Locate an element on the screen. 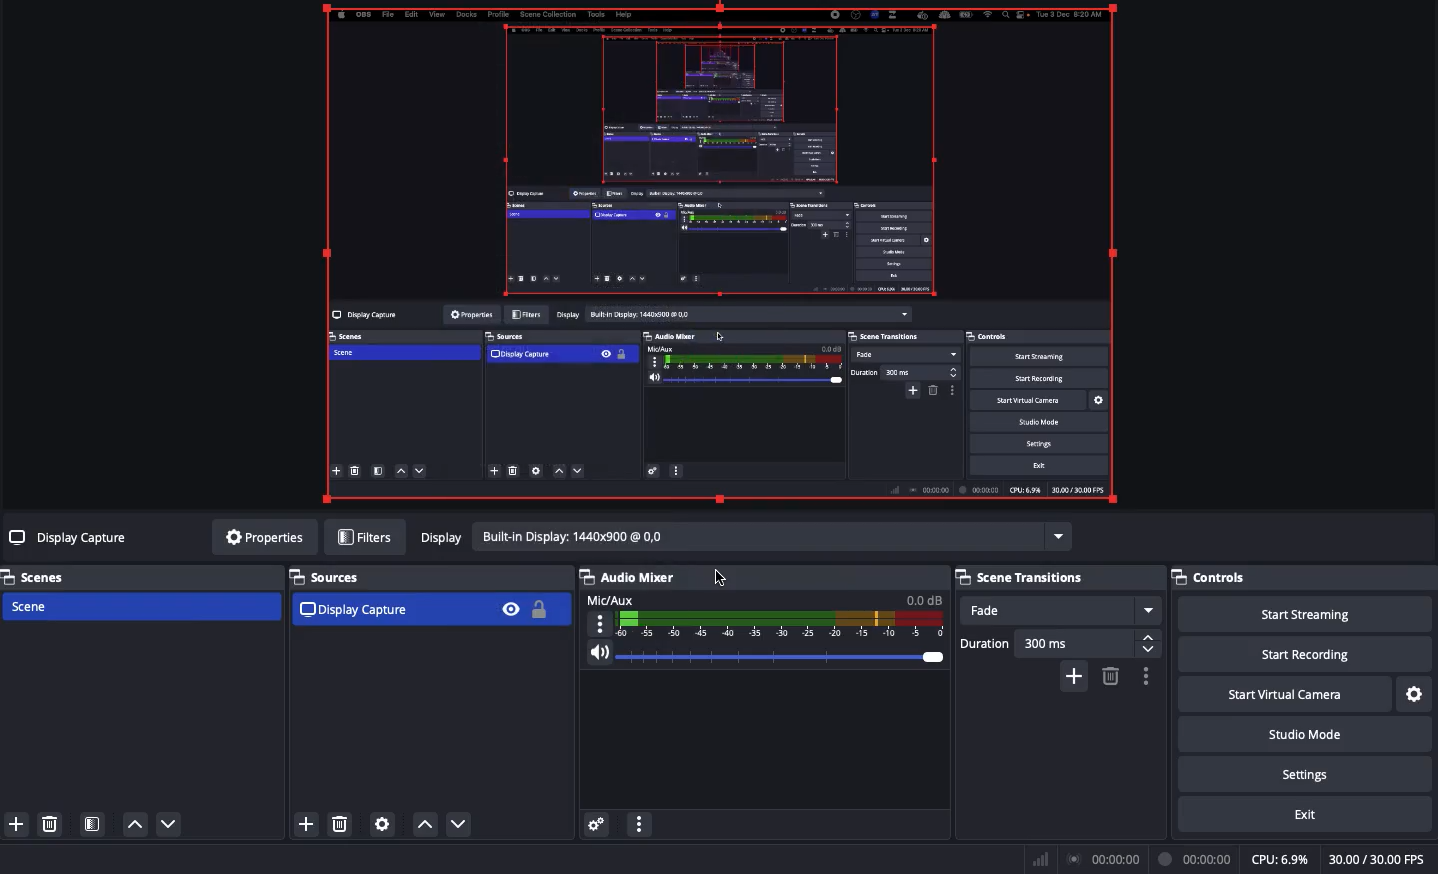  Sources is located at coordinates (332, 576).